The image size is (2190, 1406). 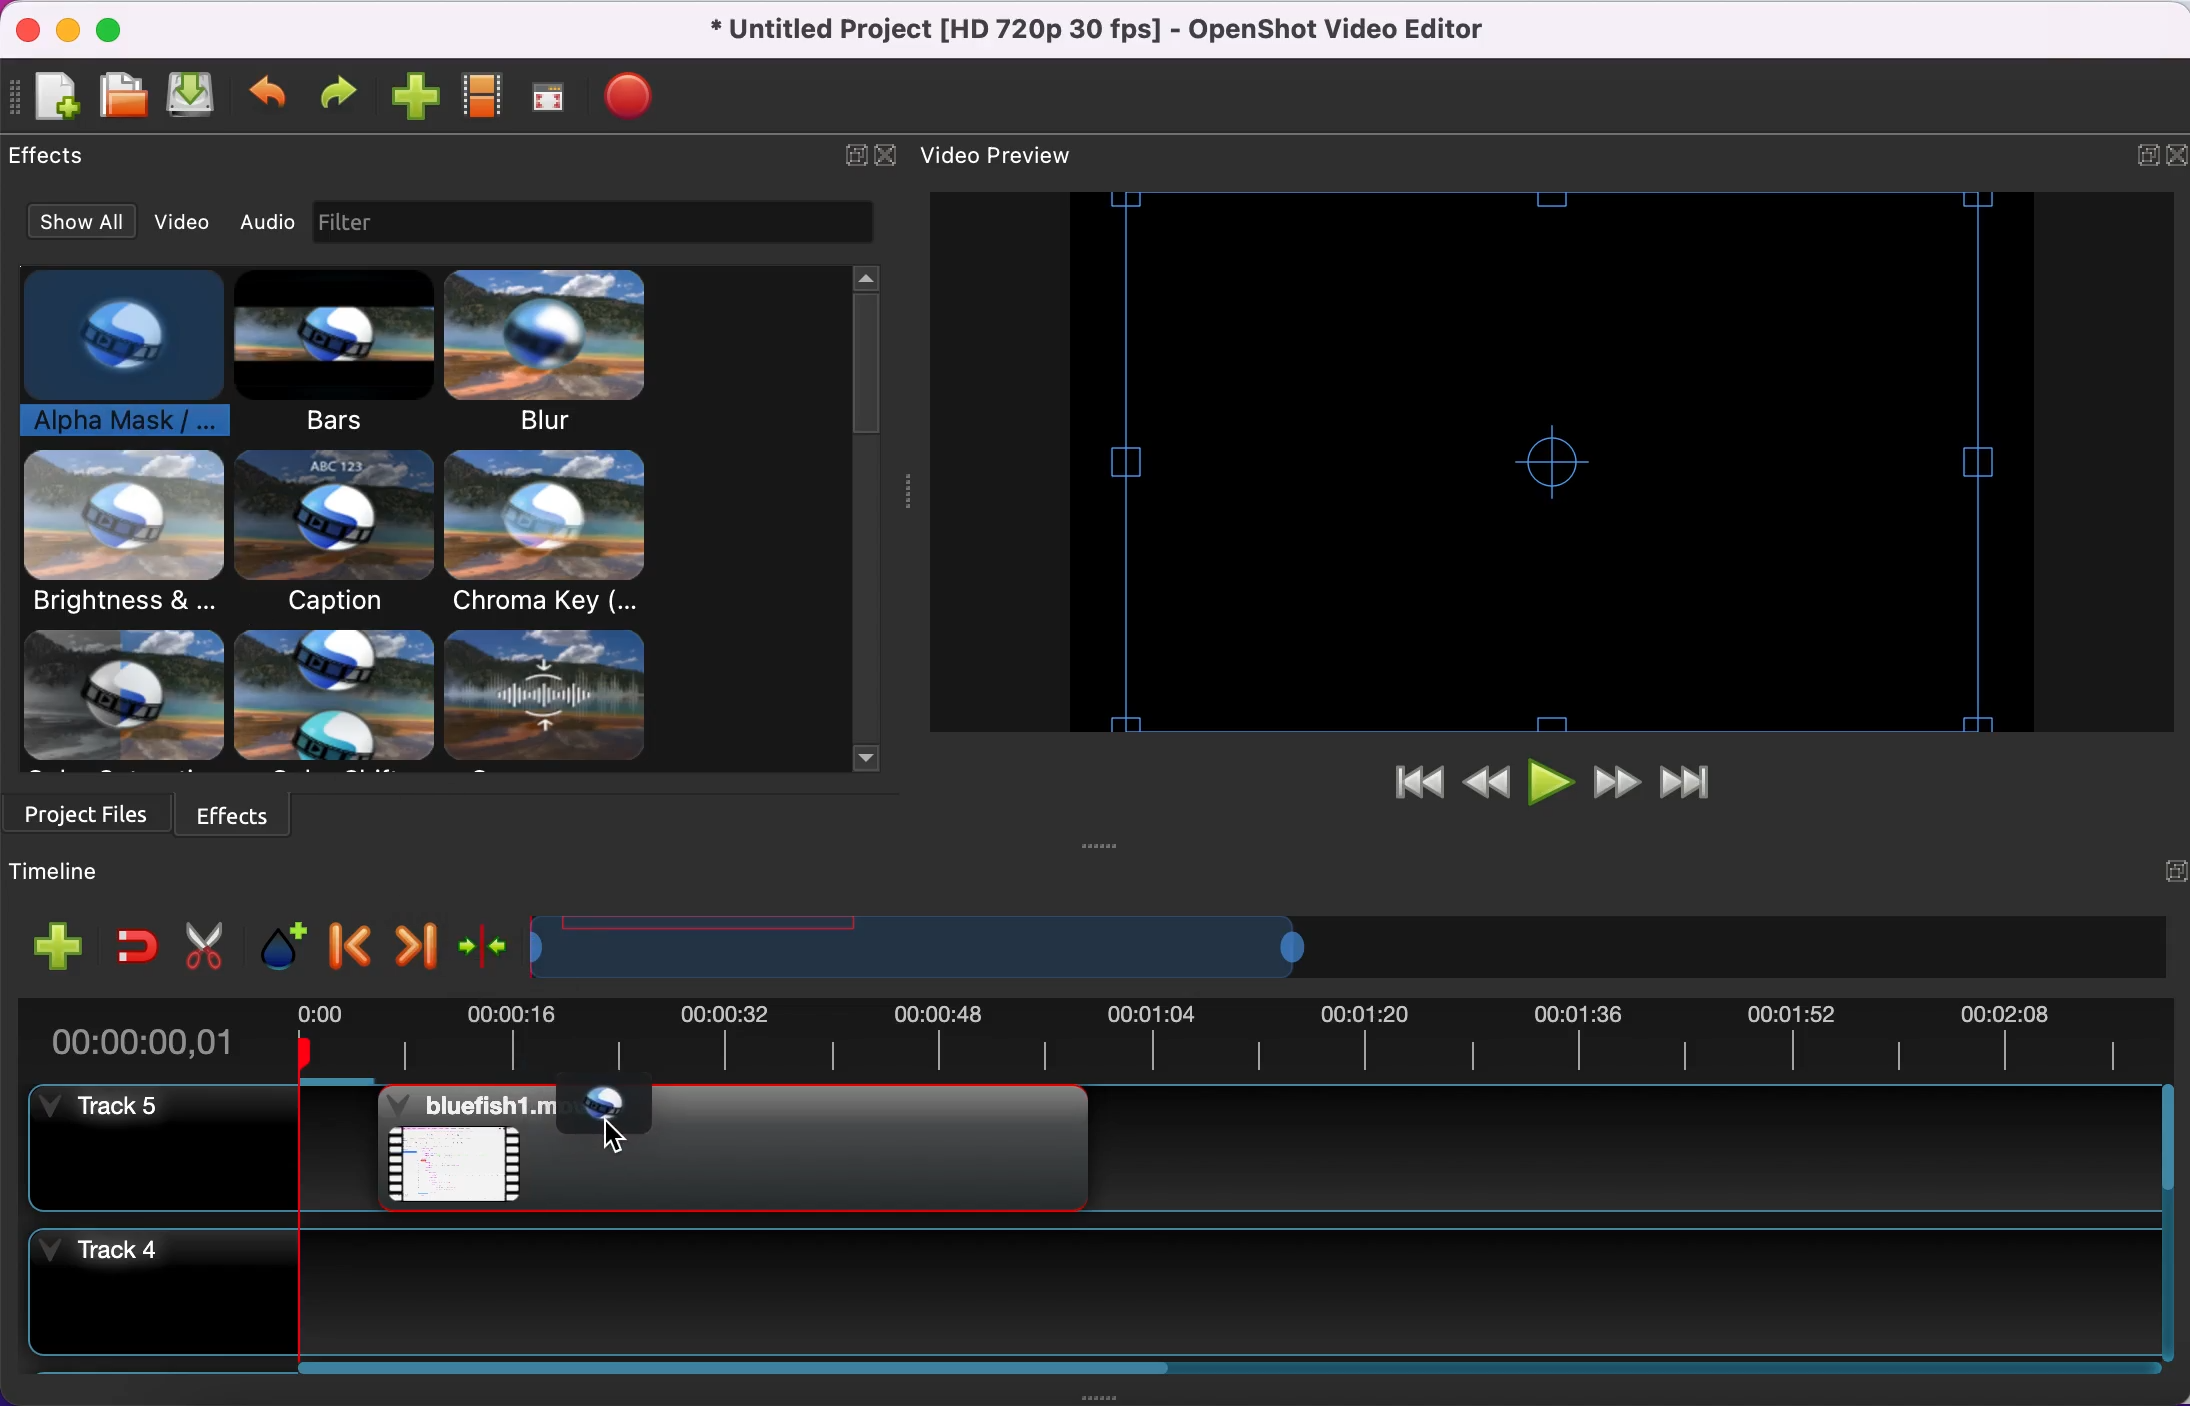 I want to click on close, so click(x=23, y=30).